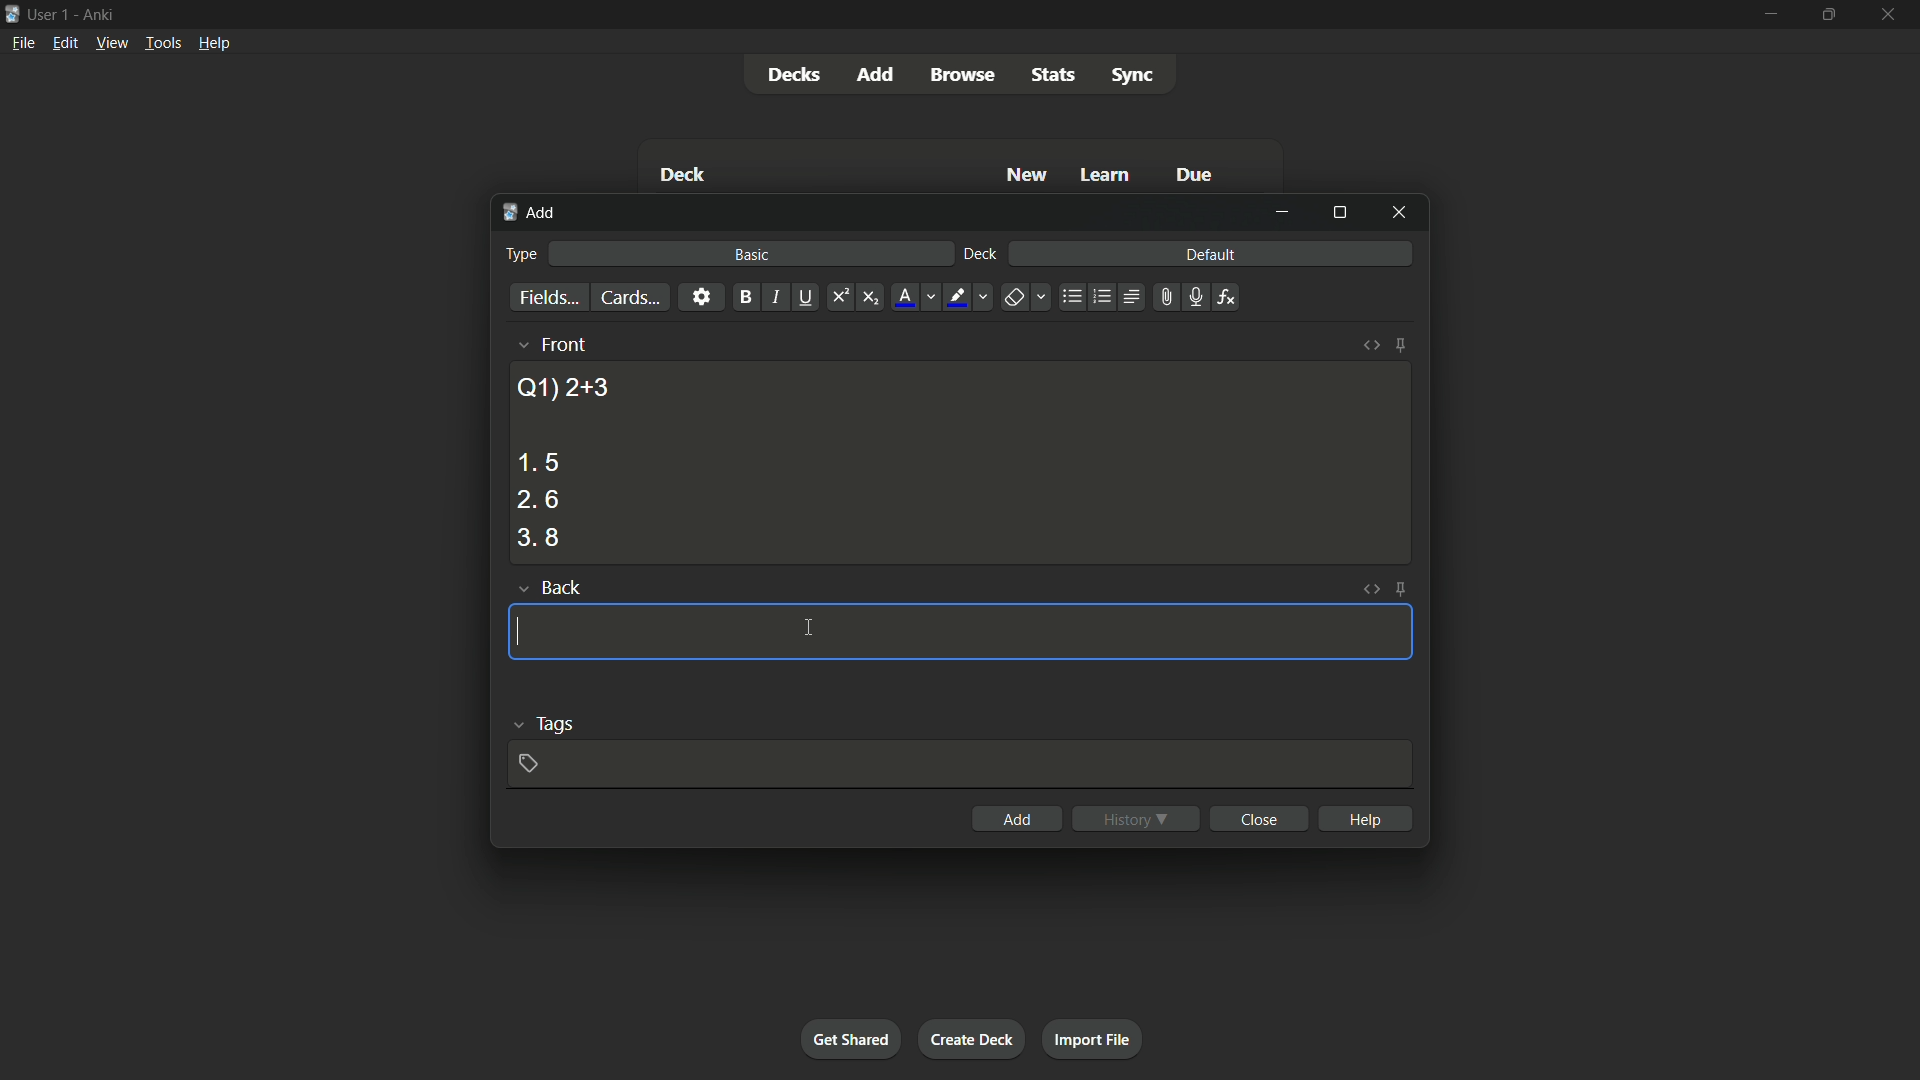 This screenshot has height=1080, width=1920. I want to click on attach file, so click(1164, 297).